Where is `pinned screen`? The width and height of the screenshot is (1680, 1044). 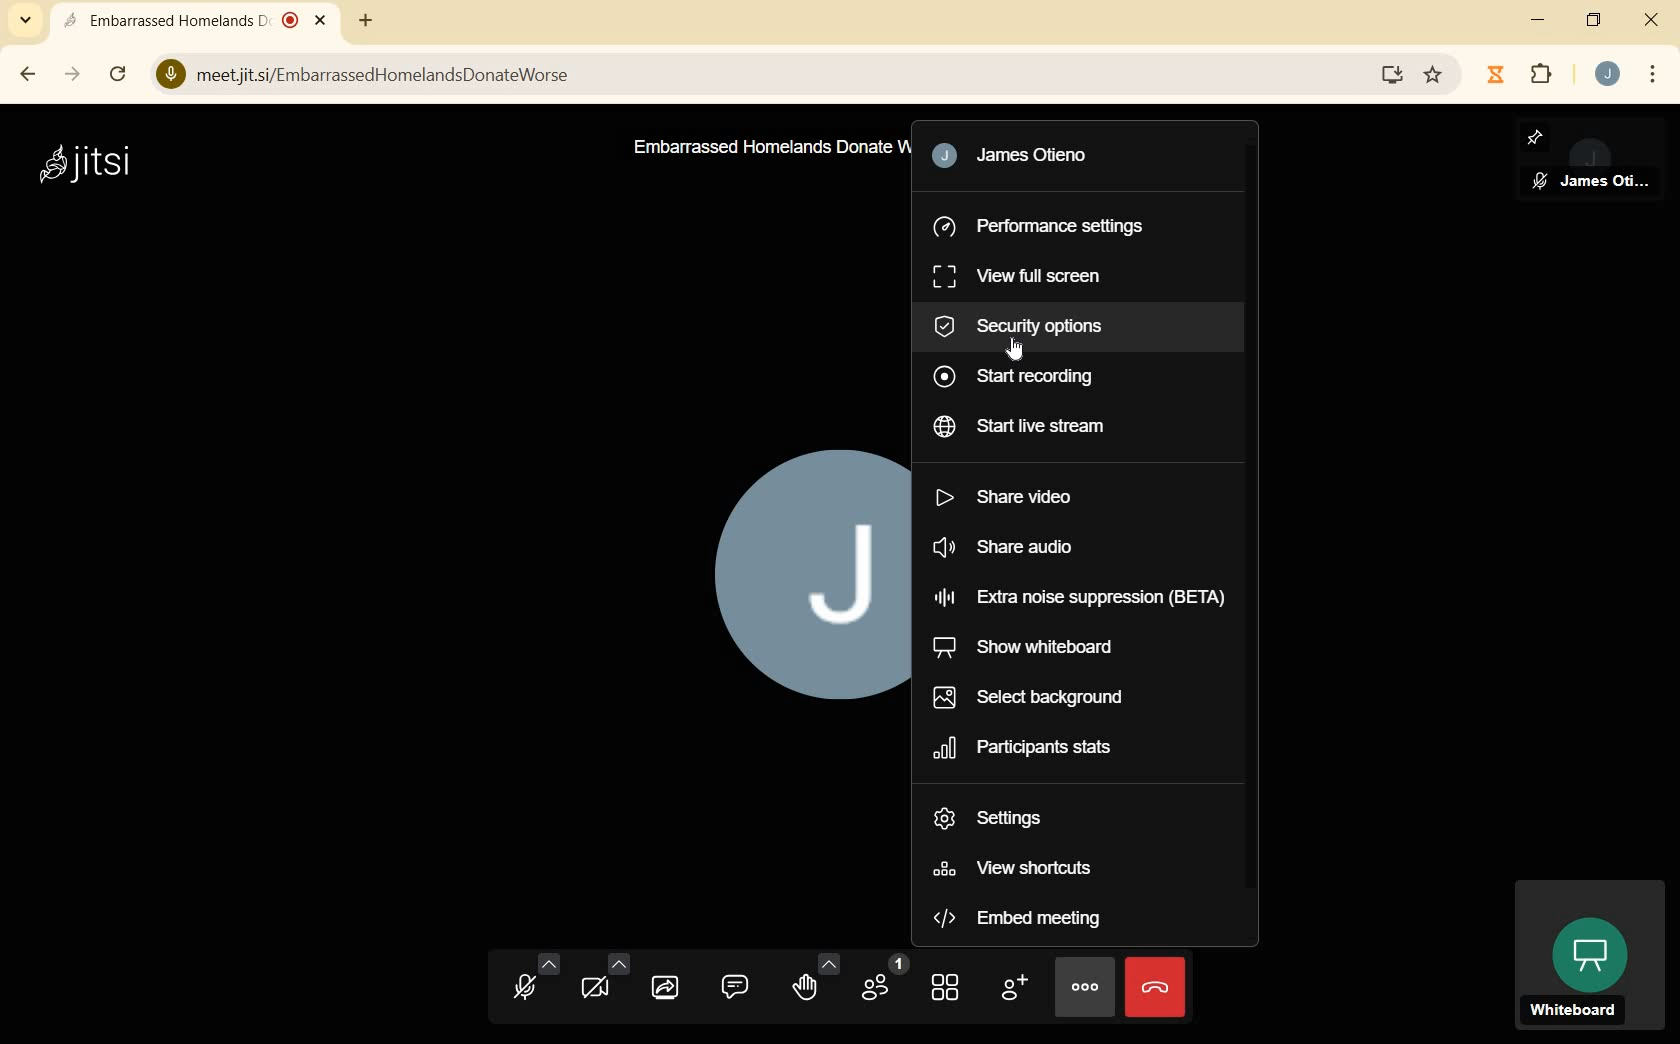 pinned screen is located at coordinates (1591, 160).